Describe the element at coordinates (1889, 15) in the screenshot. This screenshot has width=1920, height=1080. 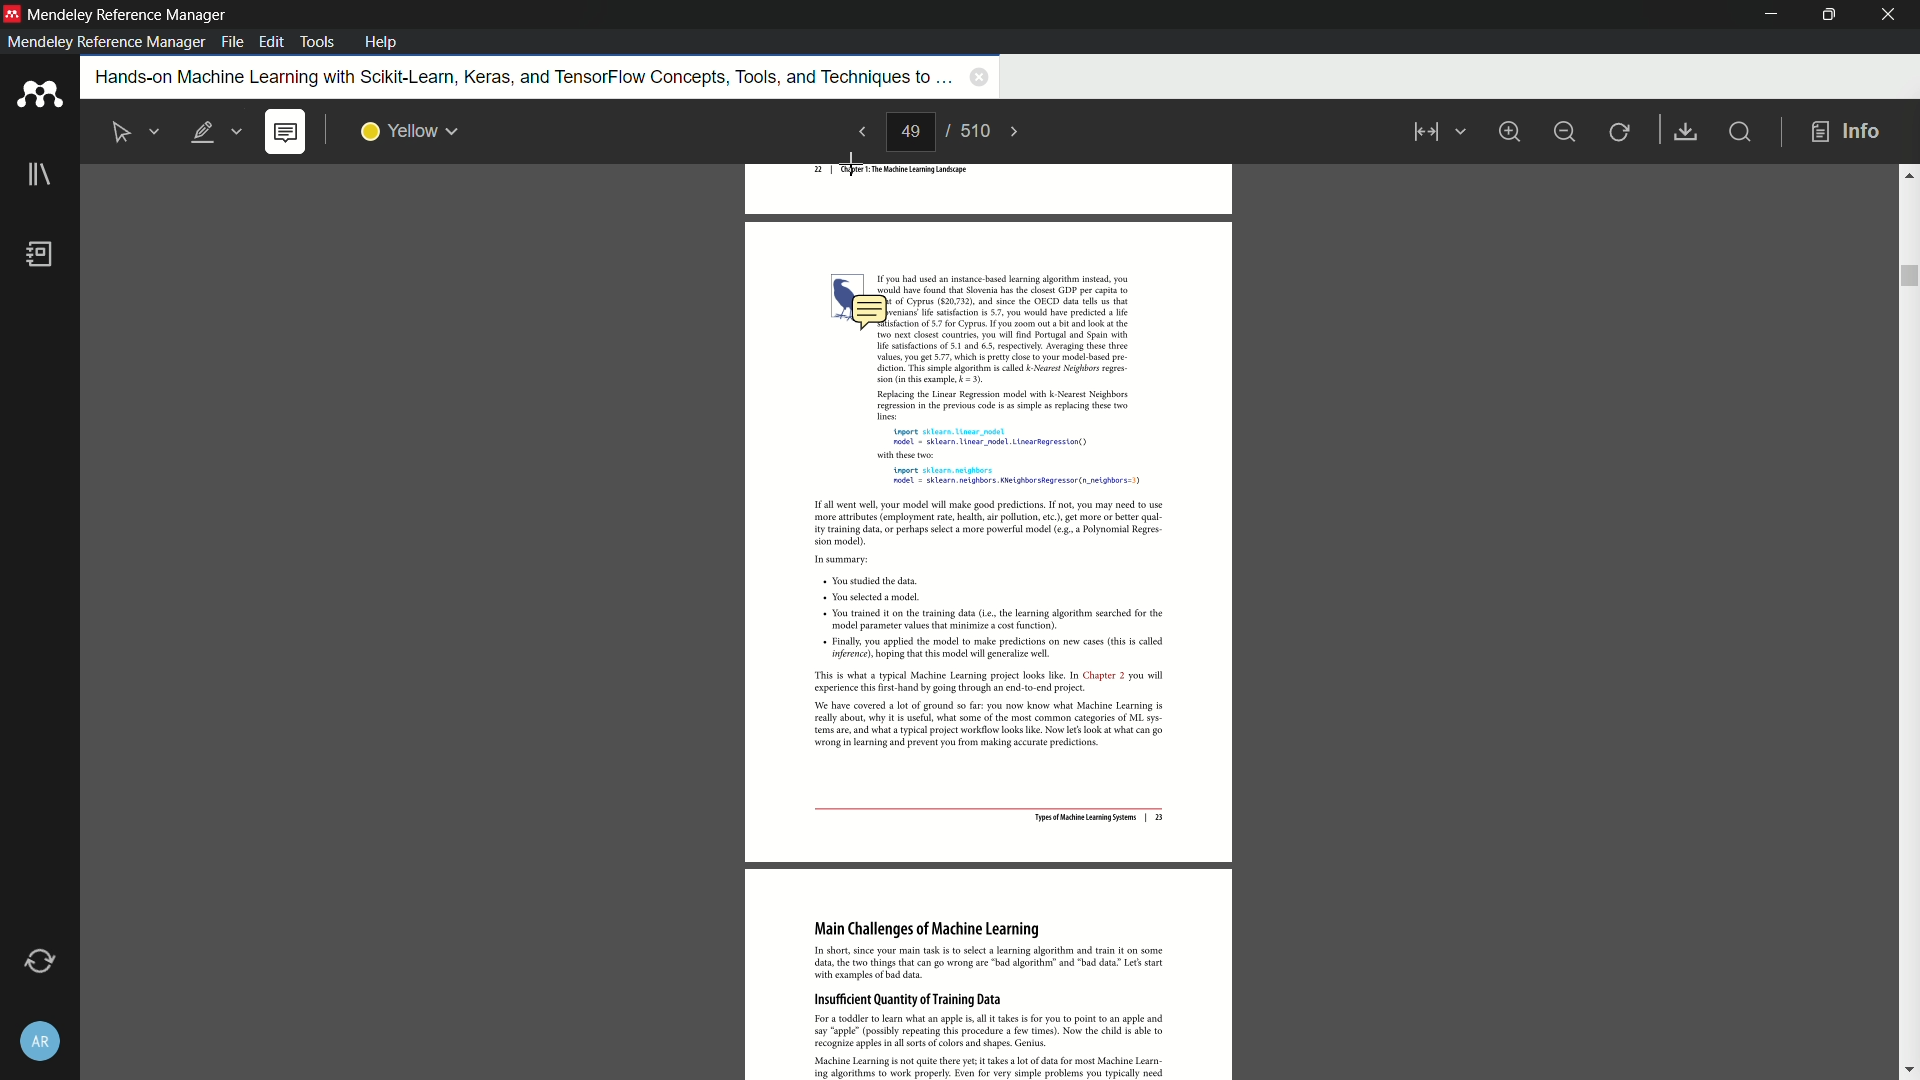
I see `close app` at that location.